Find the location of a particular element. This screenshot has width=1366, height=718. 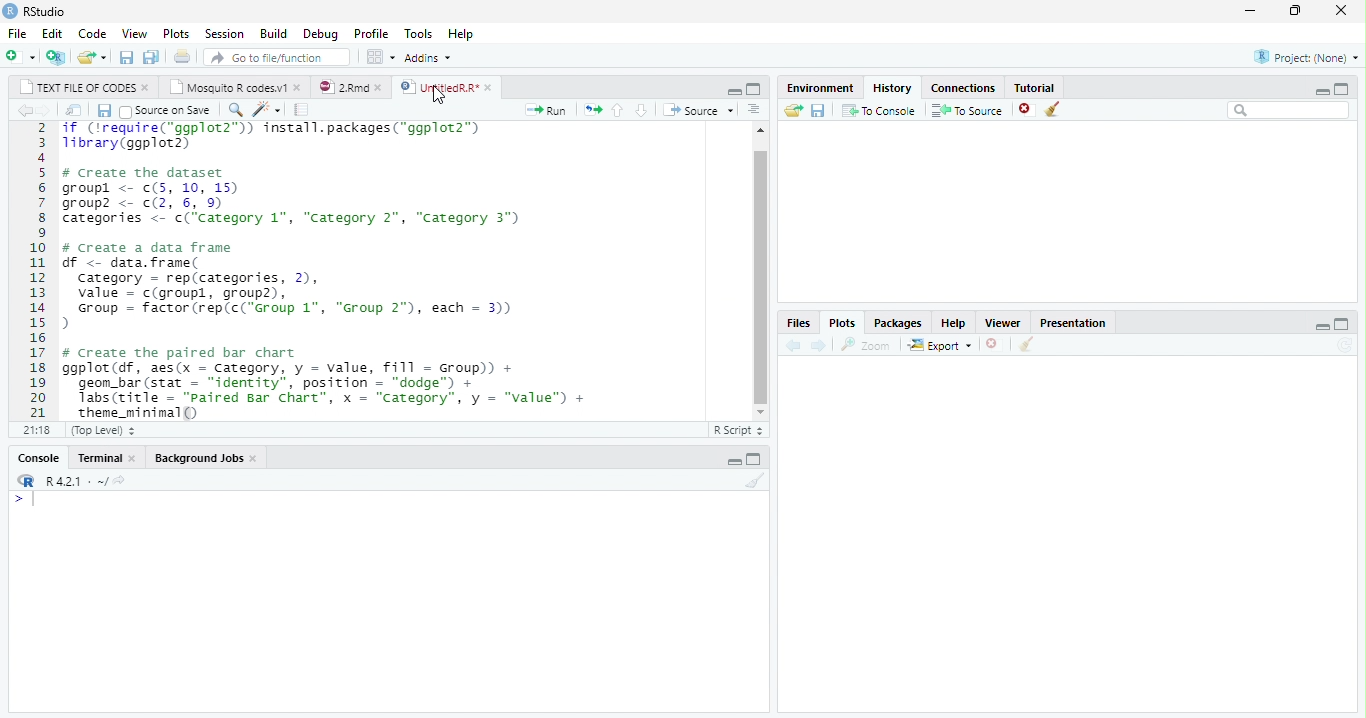

terminal is located at coordinates (98, 458).